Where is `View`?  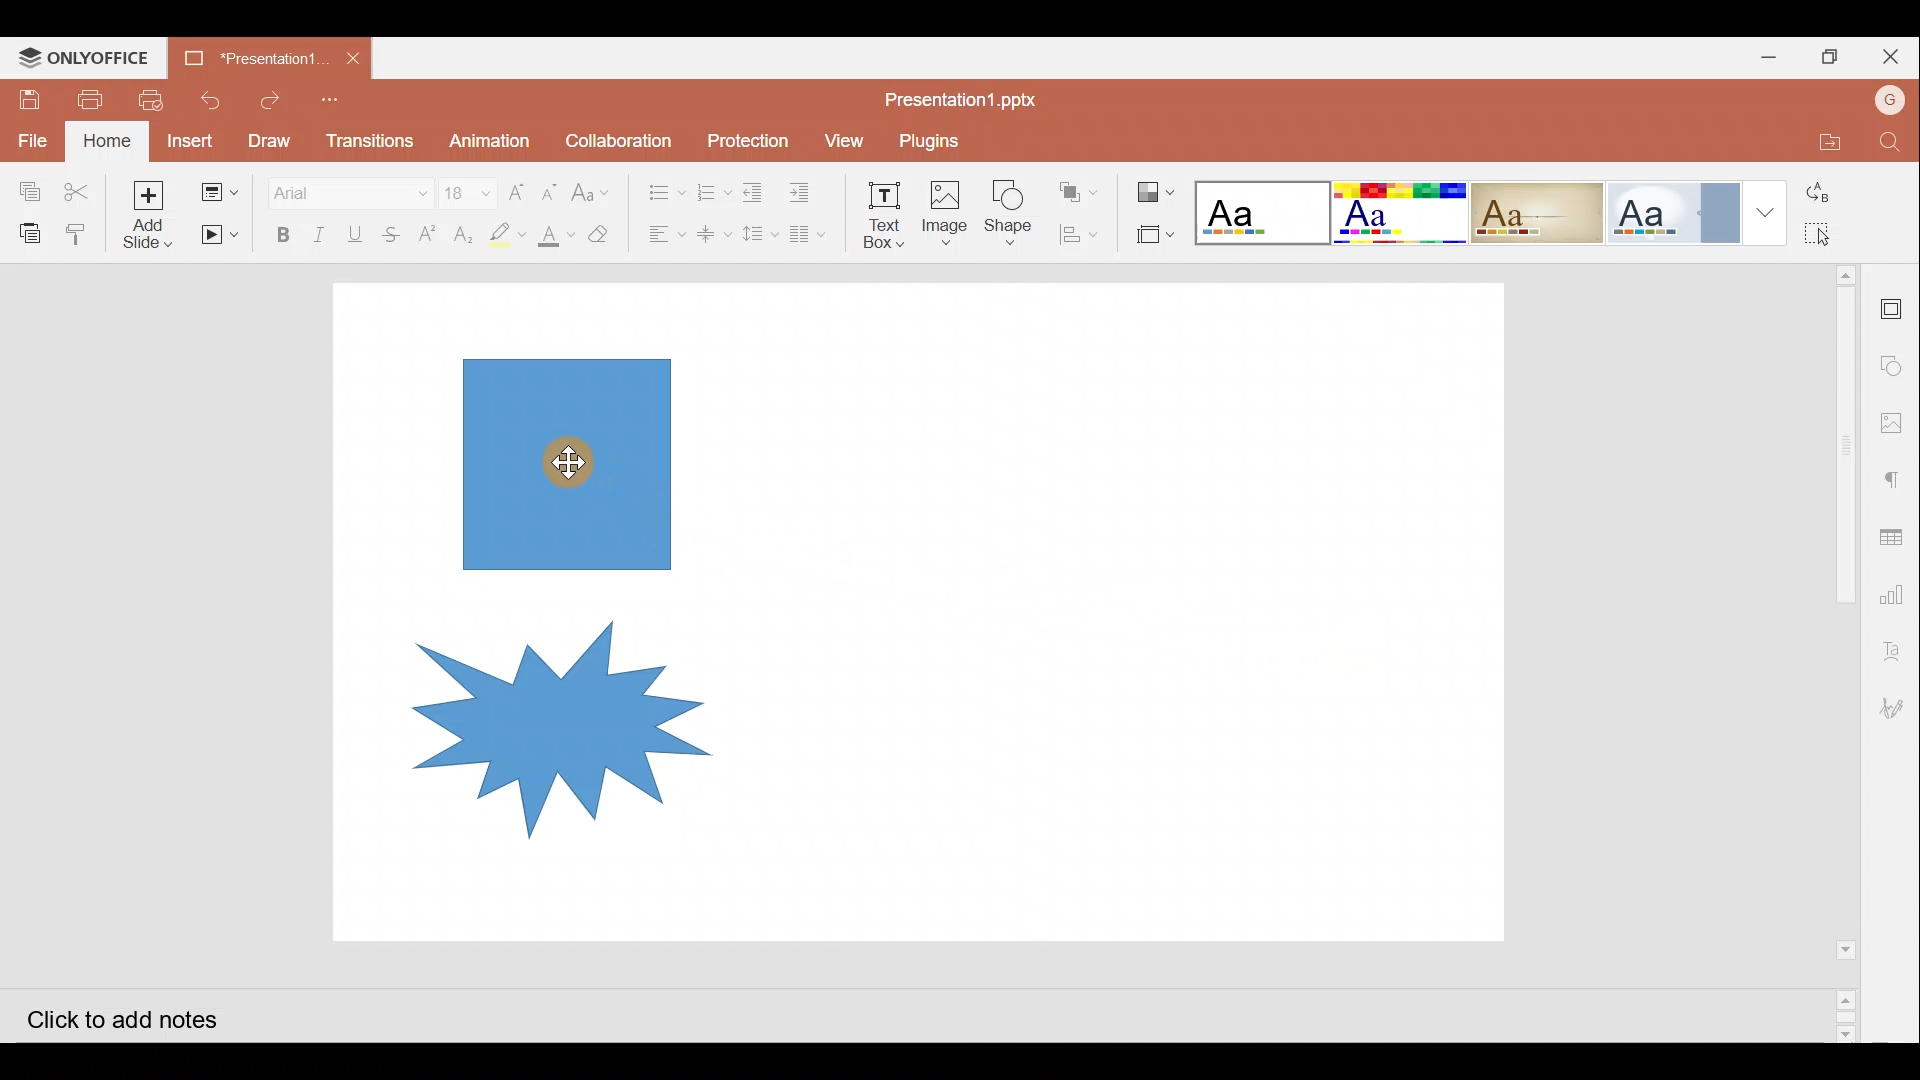
View is located at coordinates (841, 139).